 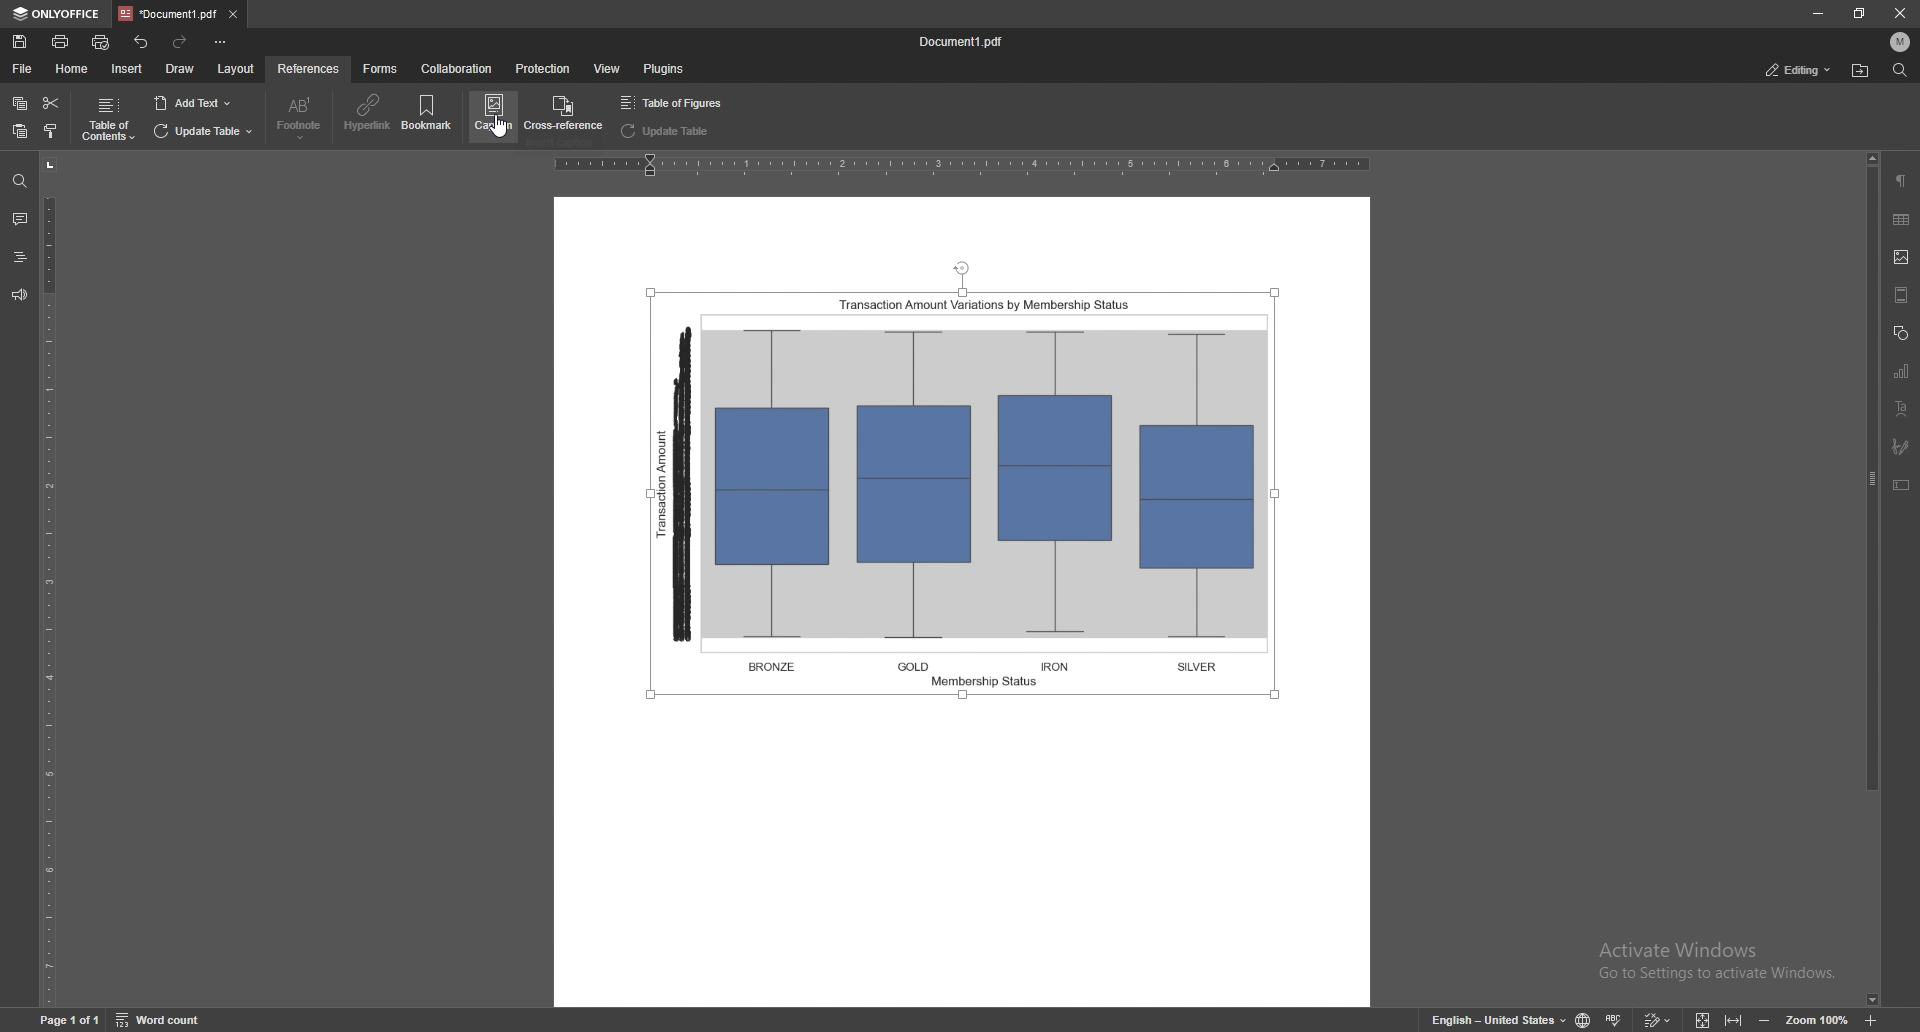 I want to click on update table, so click(x=668, y=131).